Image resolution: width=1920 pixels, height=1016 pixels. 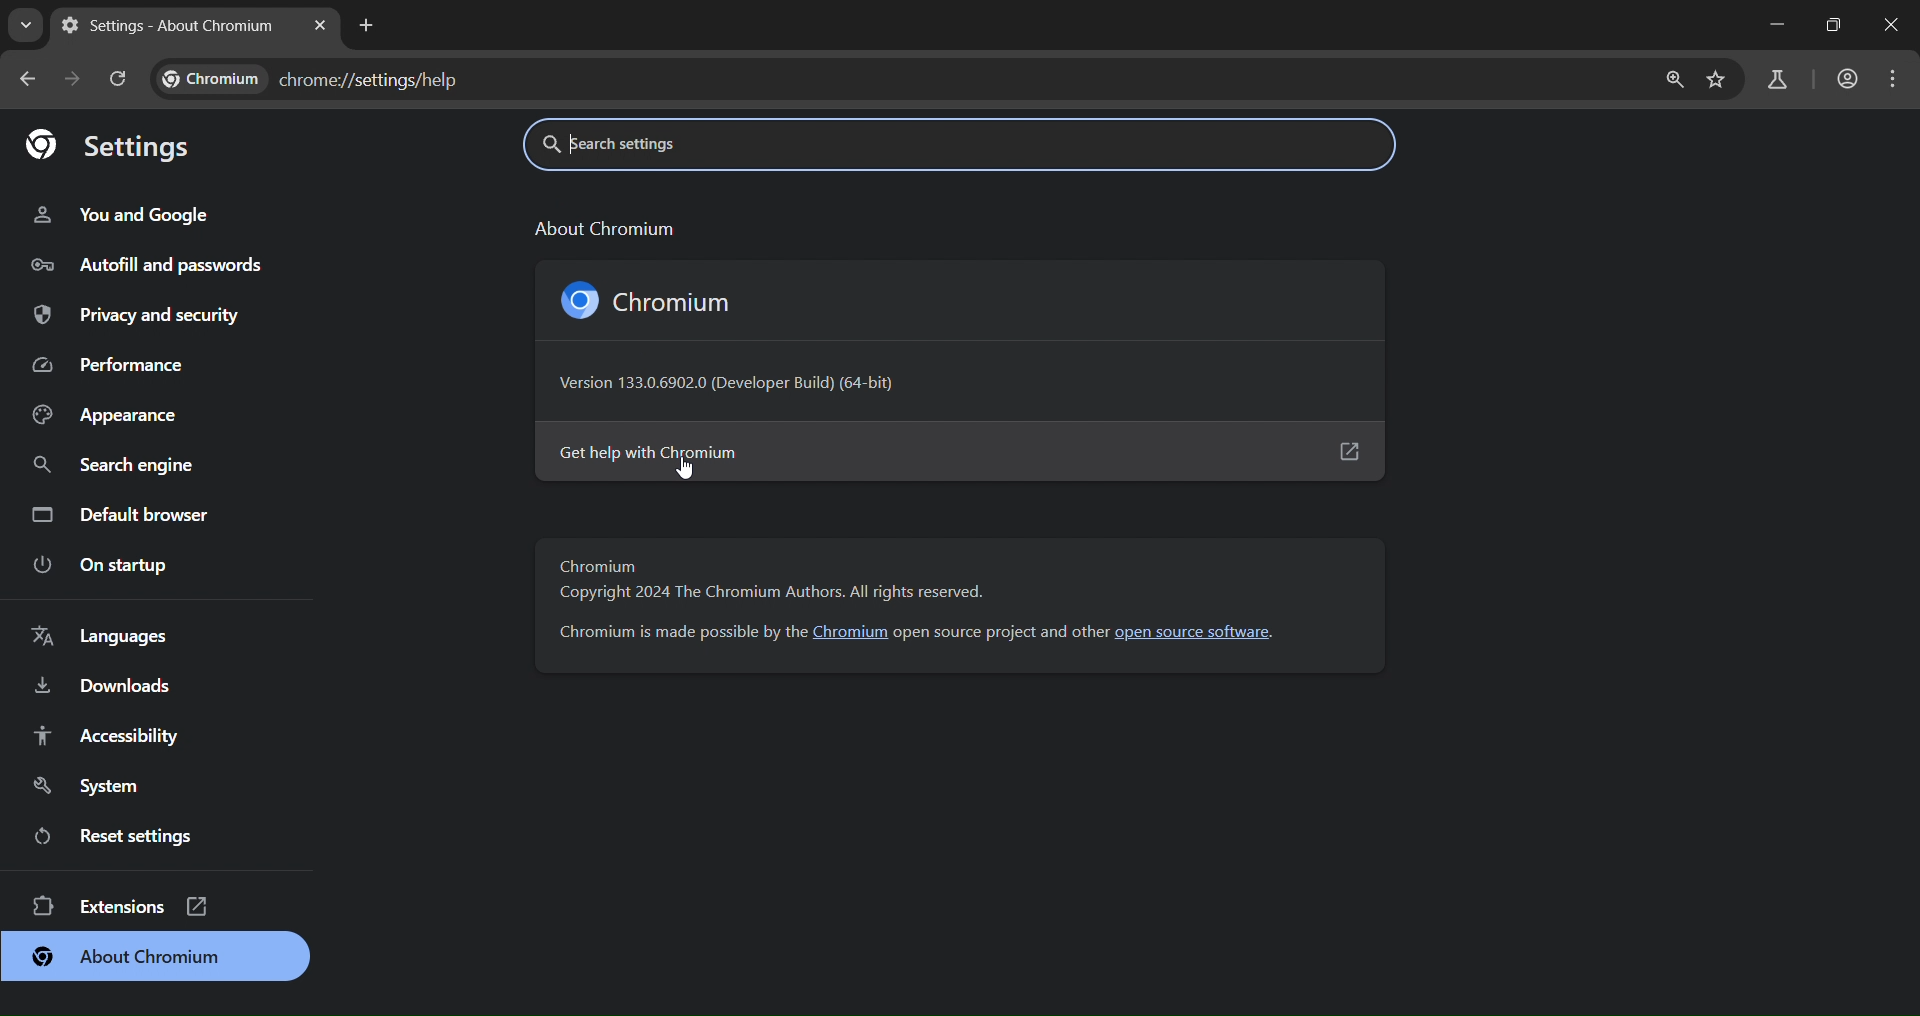 I want to click on accessibility, so click(x=107, y=733).